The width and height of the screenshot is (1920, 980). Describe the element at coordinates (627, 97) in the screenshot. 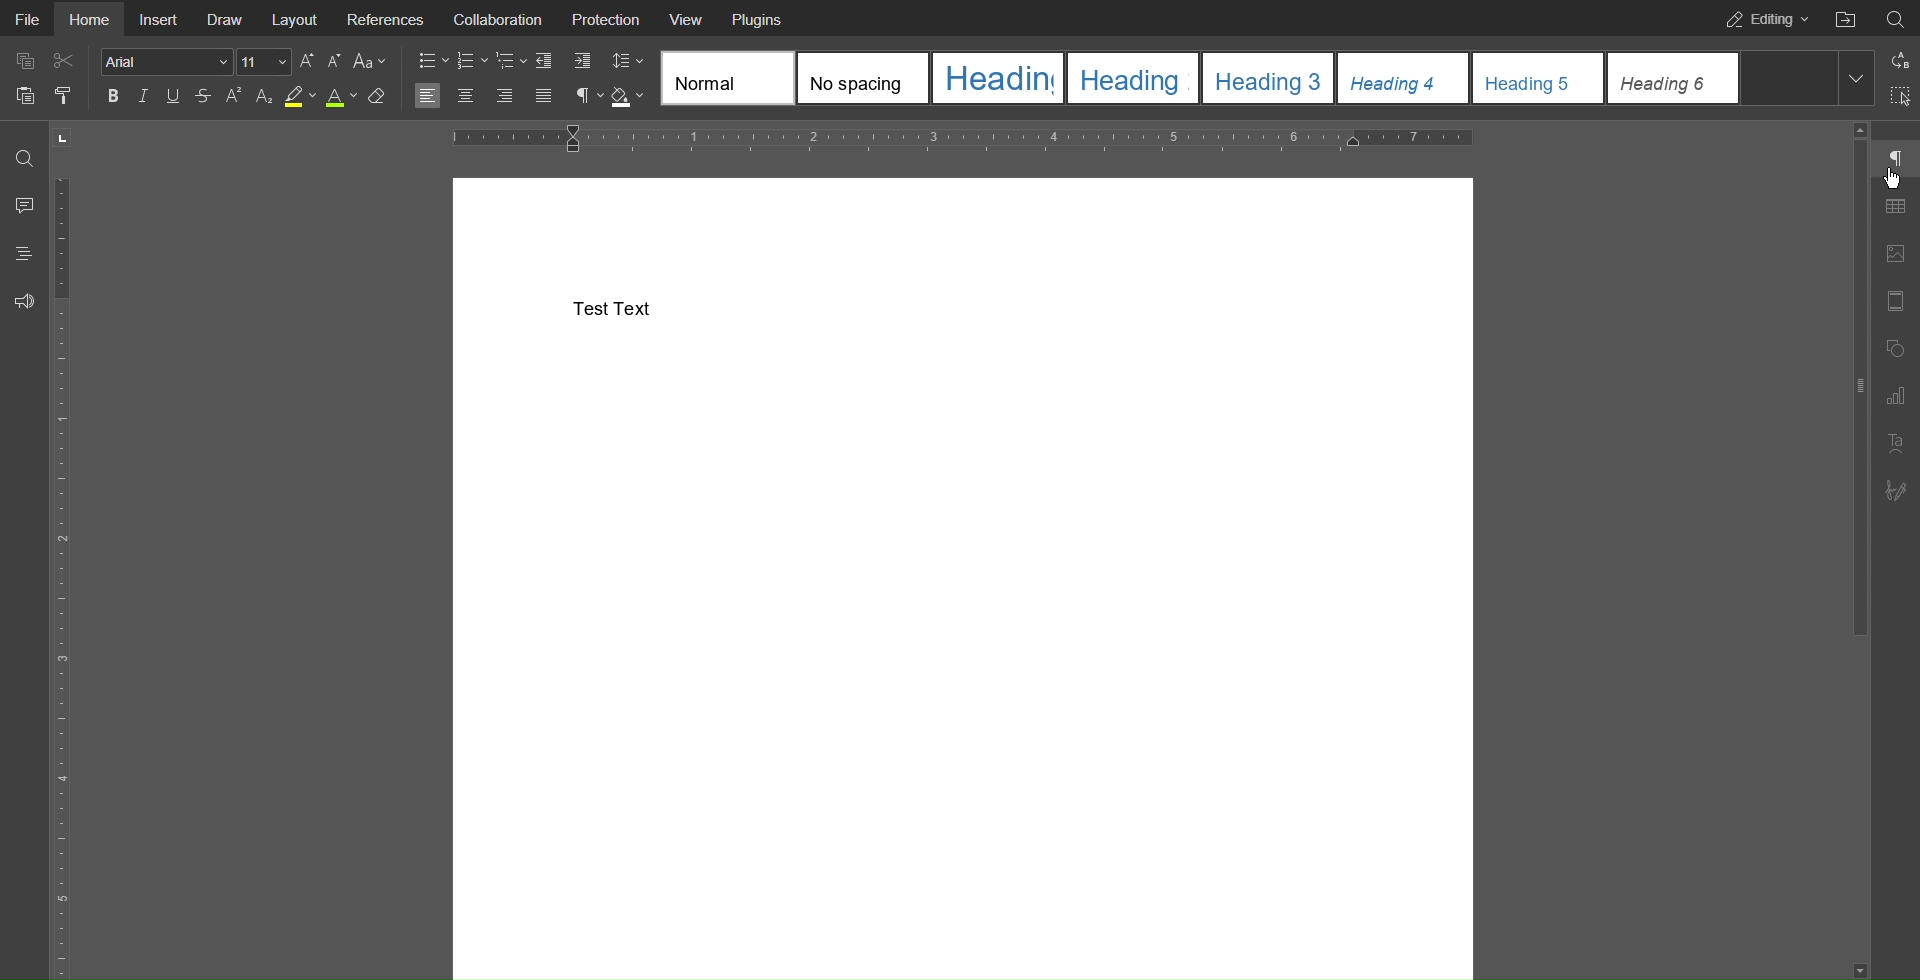

I see `Fill Color` at that location.